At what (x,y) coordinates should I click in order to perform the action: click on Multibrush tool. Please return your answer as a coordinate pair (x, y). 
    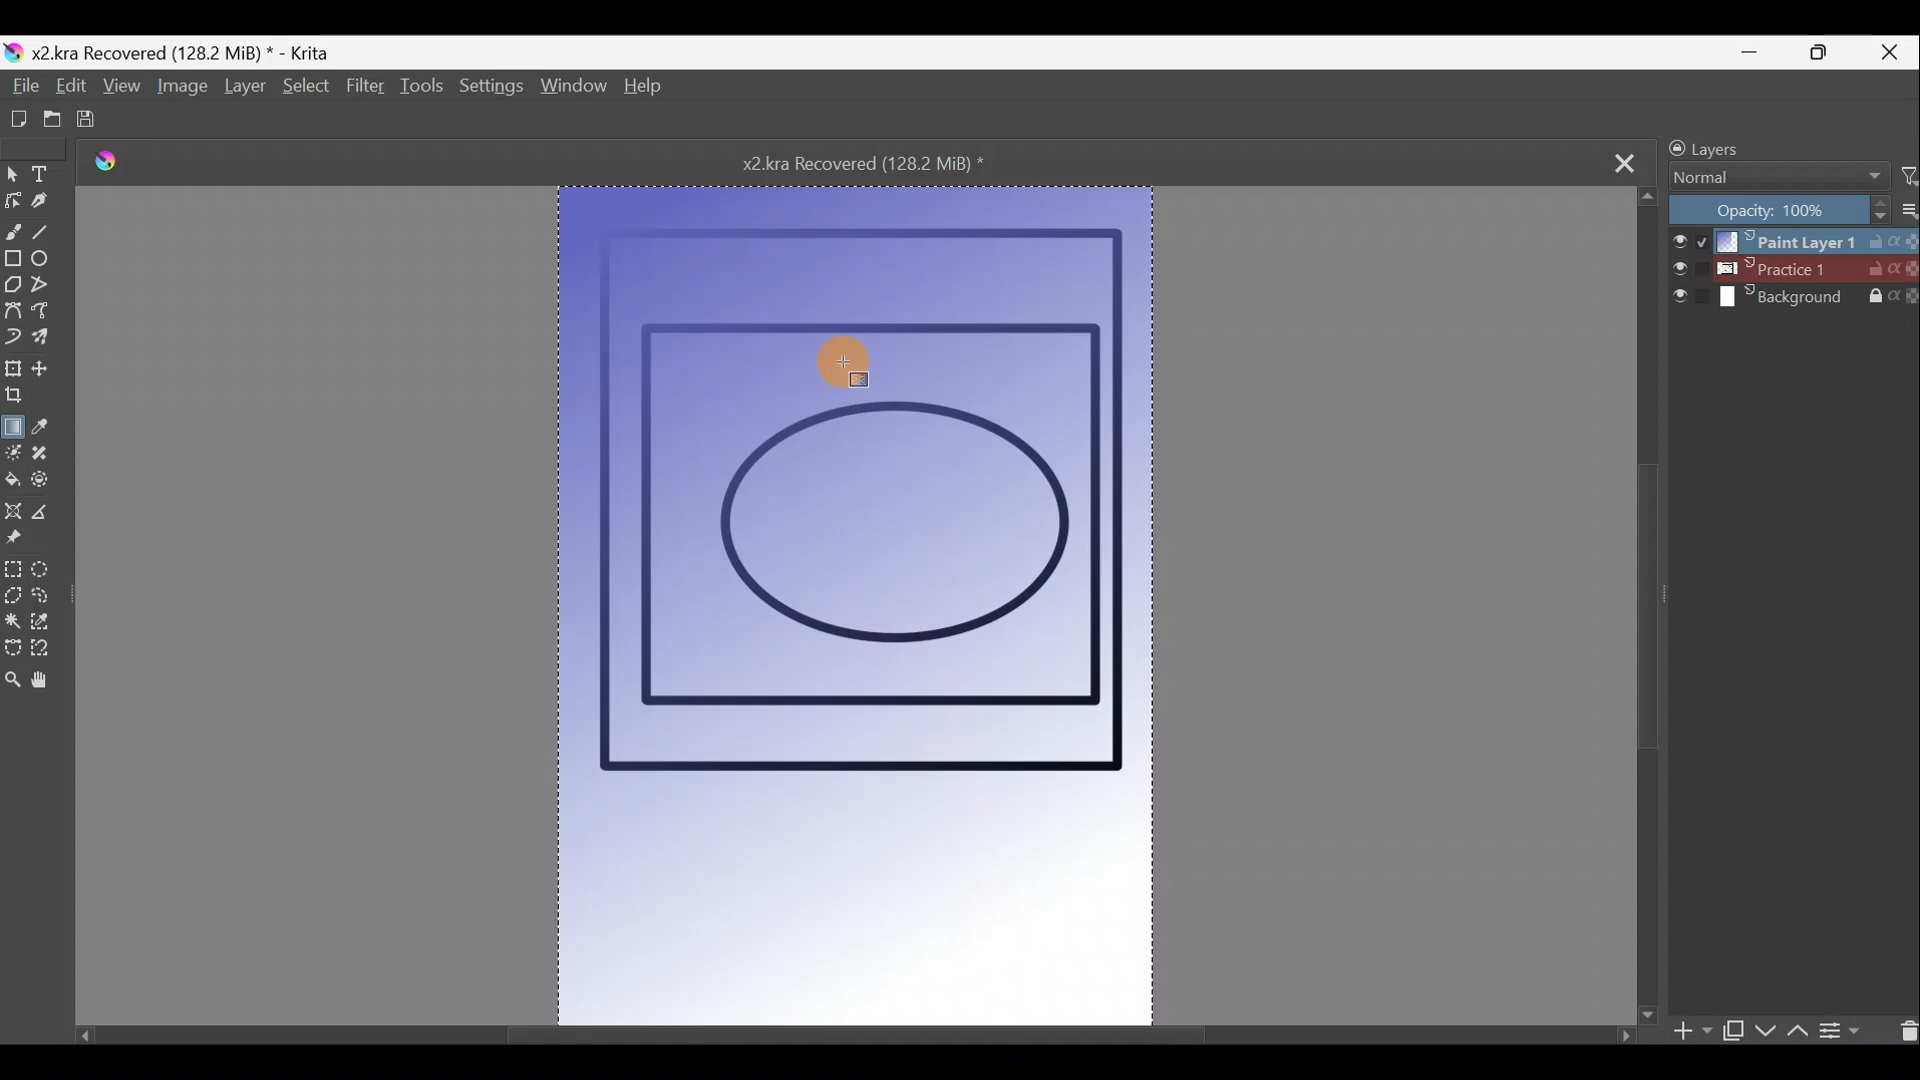
    Looking at the image, I should click on (47, 339).